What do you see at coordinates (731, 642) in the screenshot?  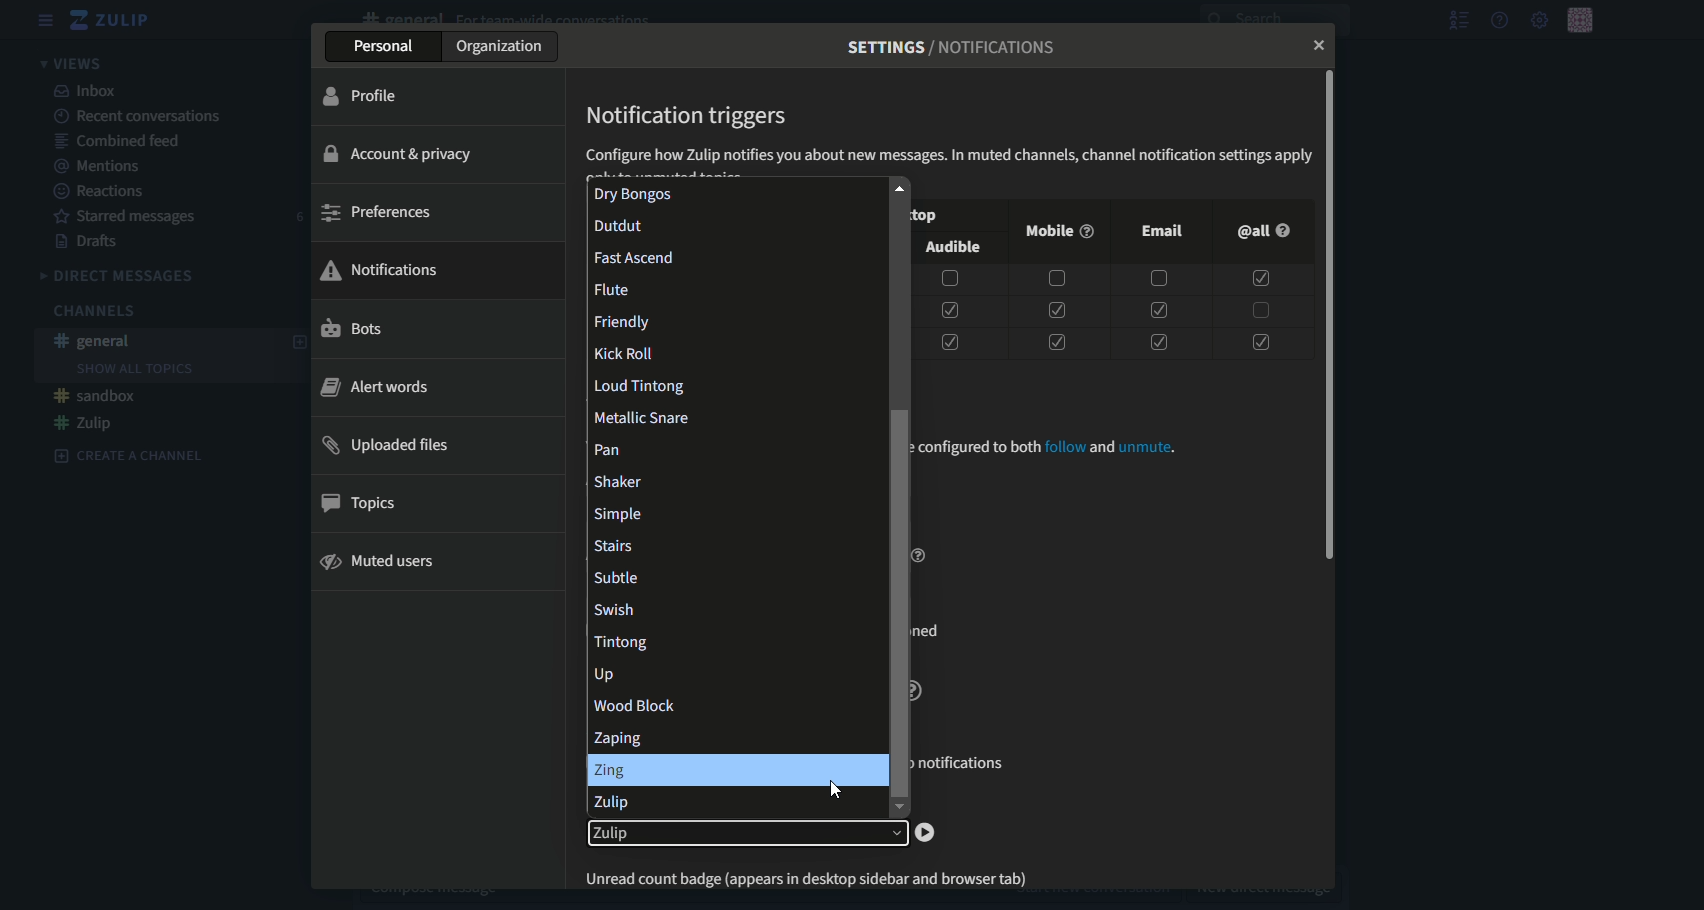 I see `tintong` at bounding box center [731, 642].